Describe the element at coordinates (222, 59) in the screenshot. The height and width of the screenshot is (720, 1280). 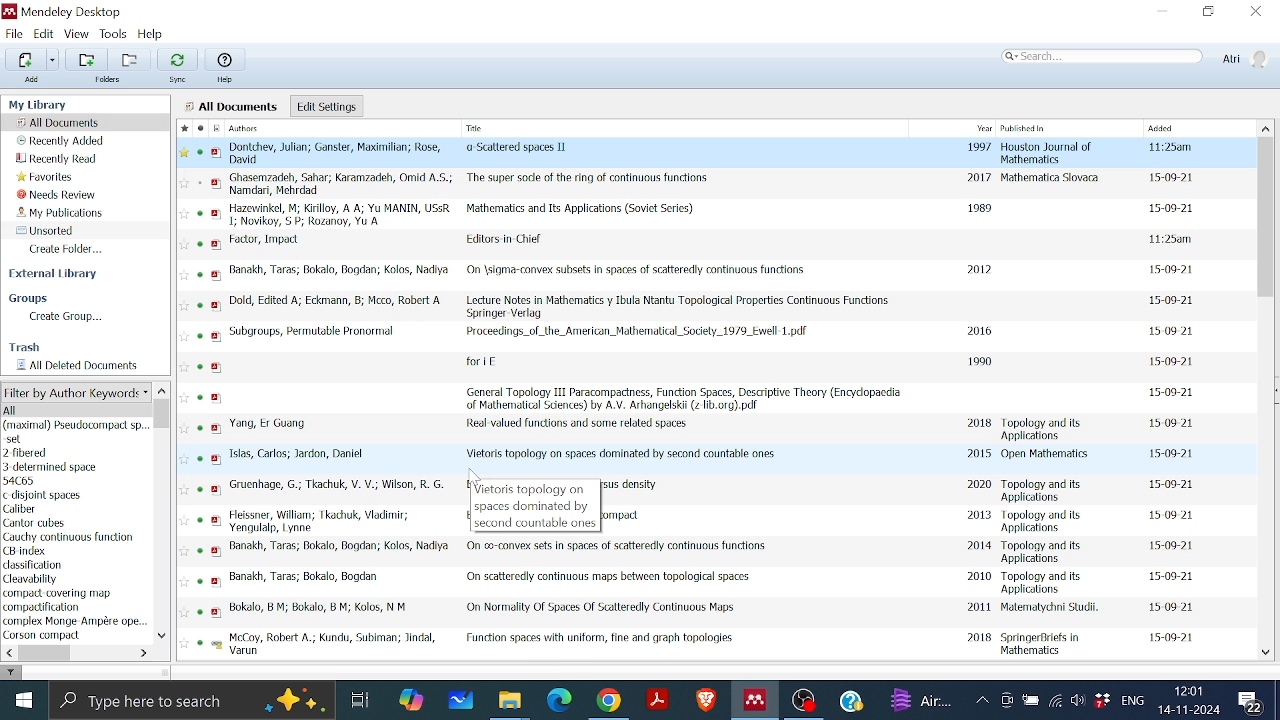
I see `Help` at that location.